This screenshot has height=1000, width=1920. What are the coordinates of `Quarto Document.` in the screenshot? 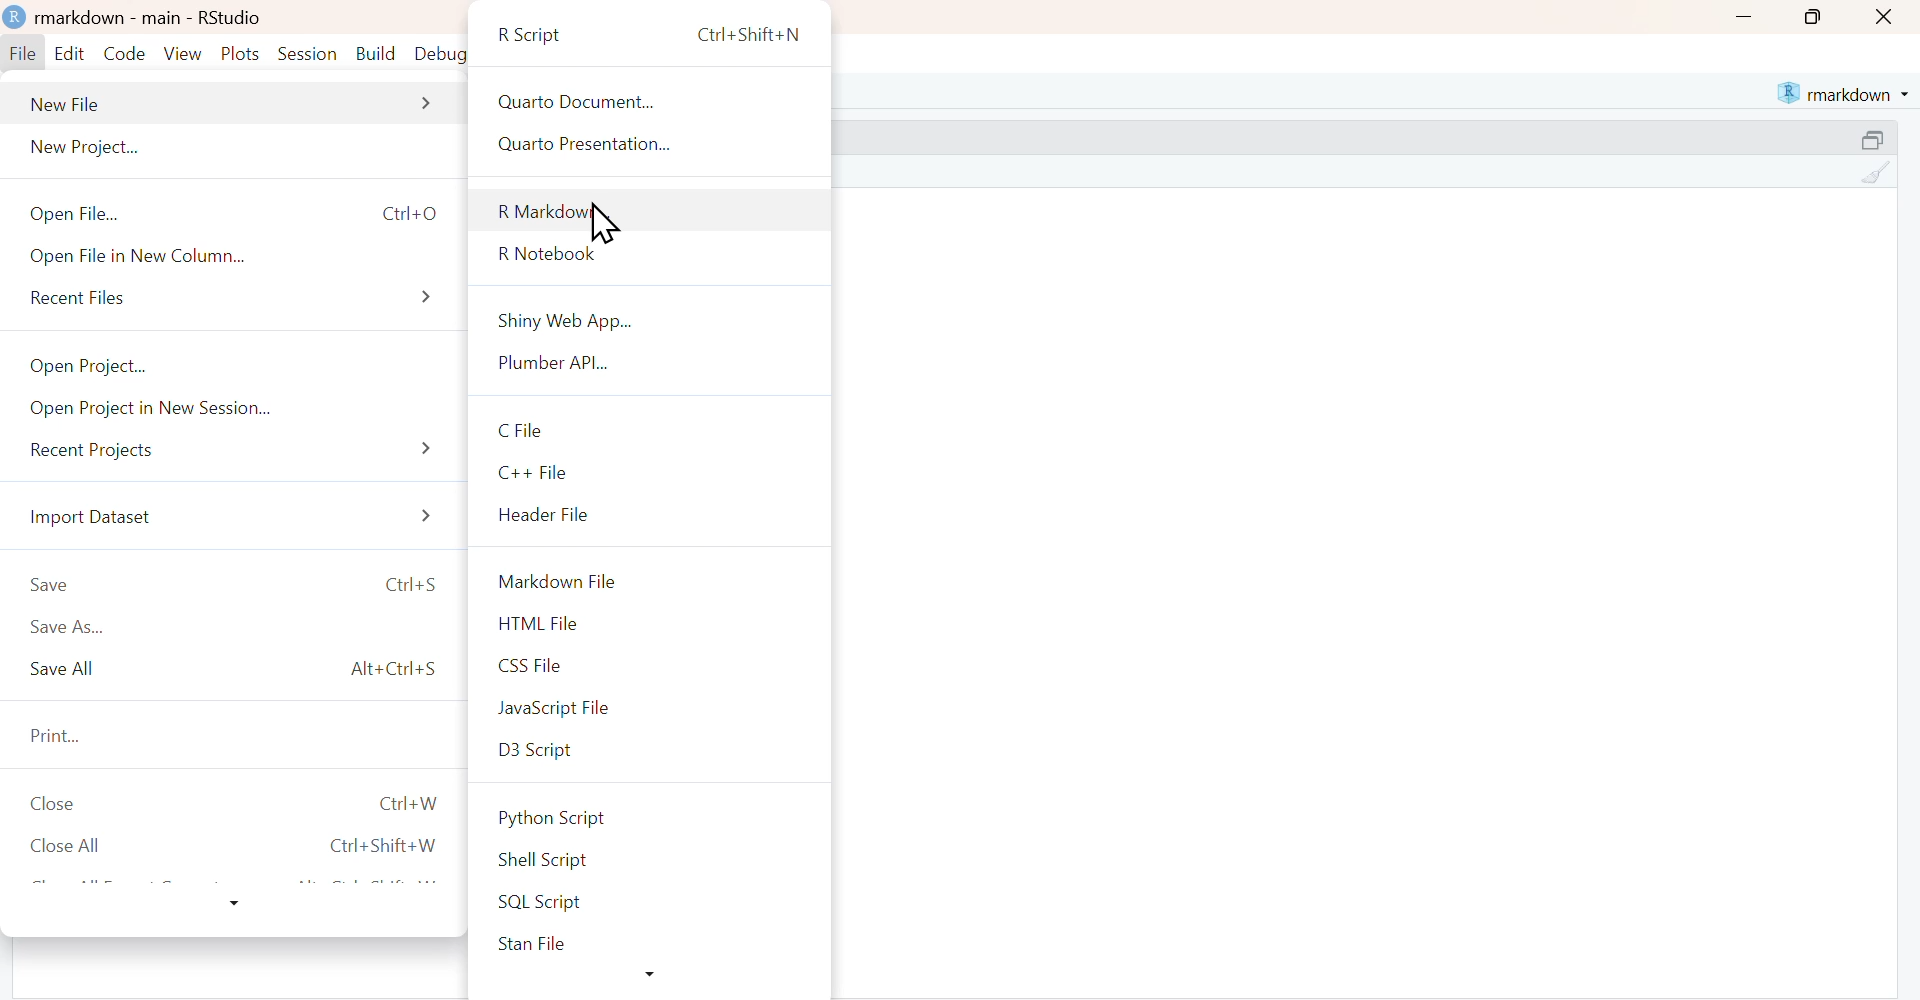 It's located at (657, 99).